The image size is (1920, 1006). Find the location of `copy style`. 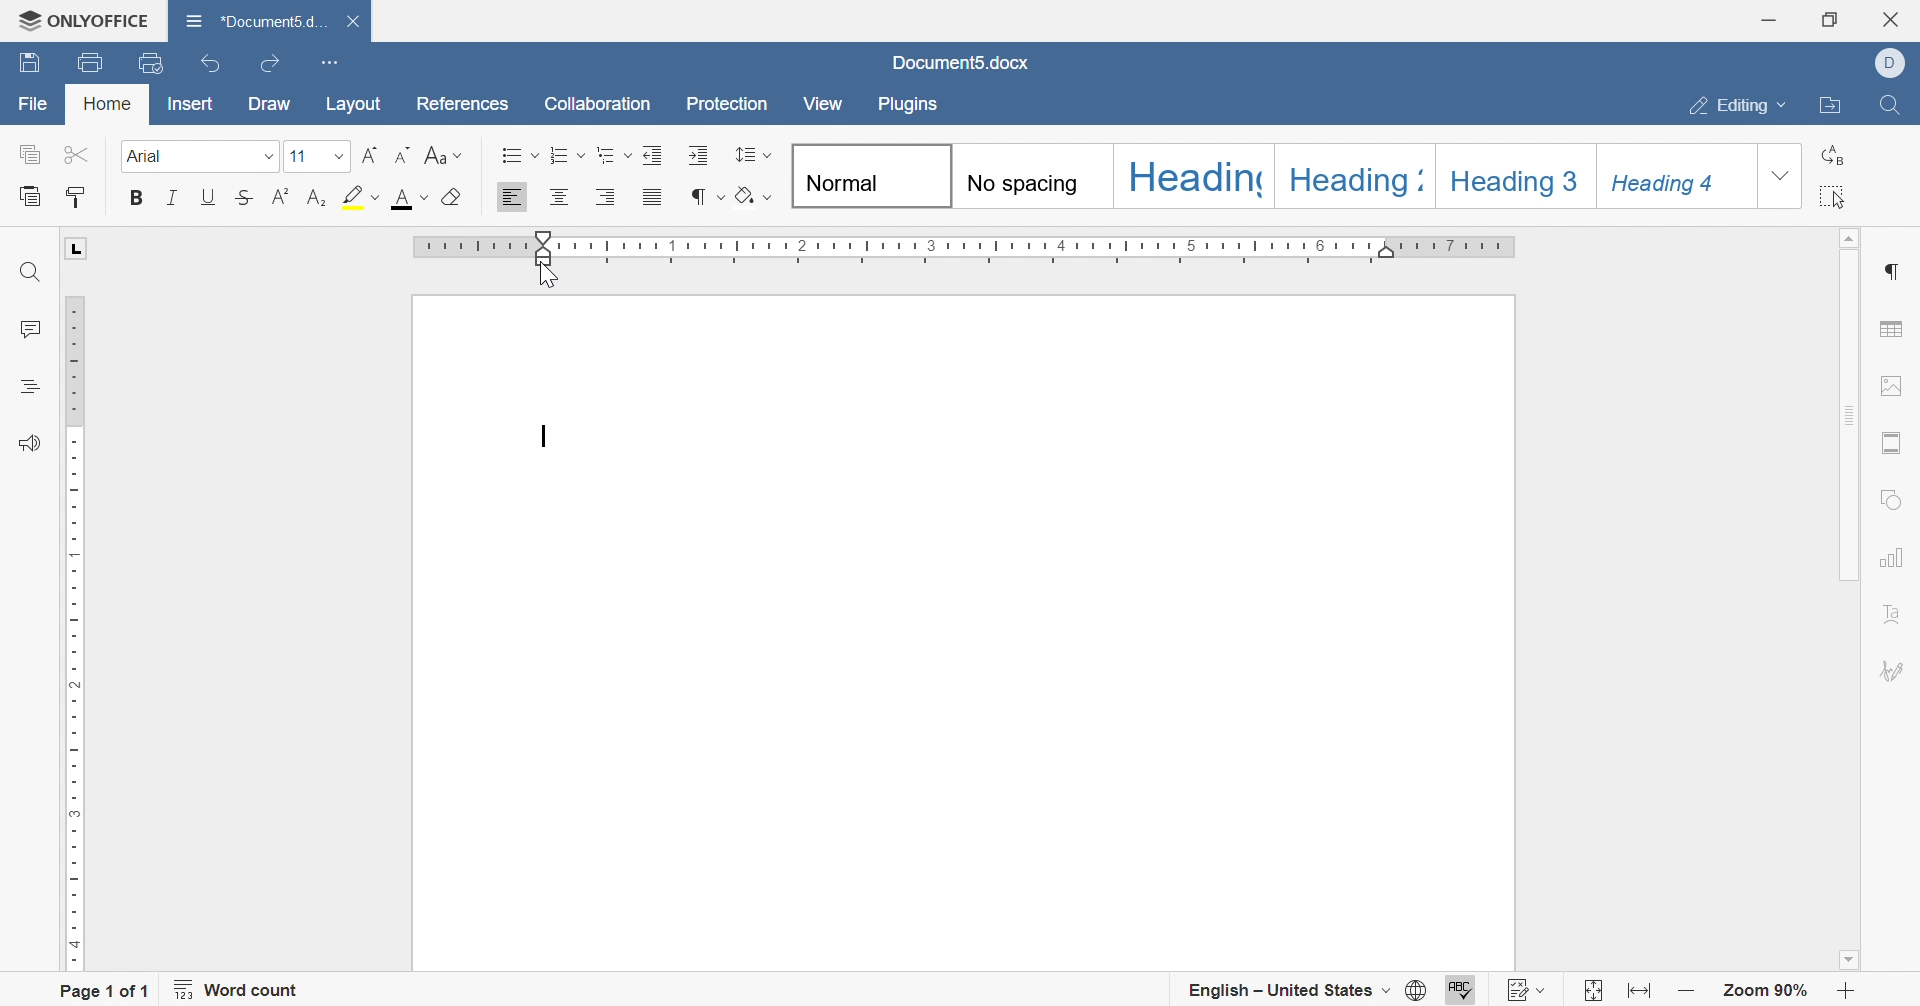

copy style is located at coordinates (76, 195).